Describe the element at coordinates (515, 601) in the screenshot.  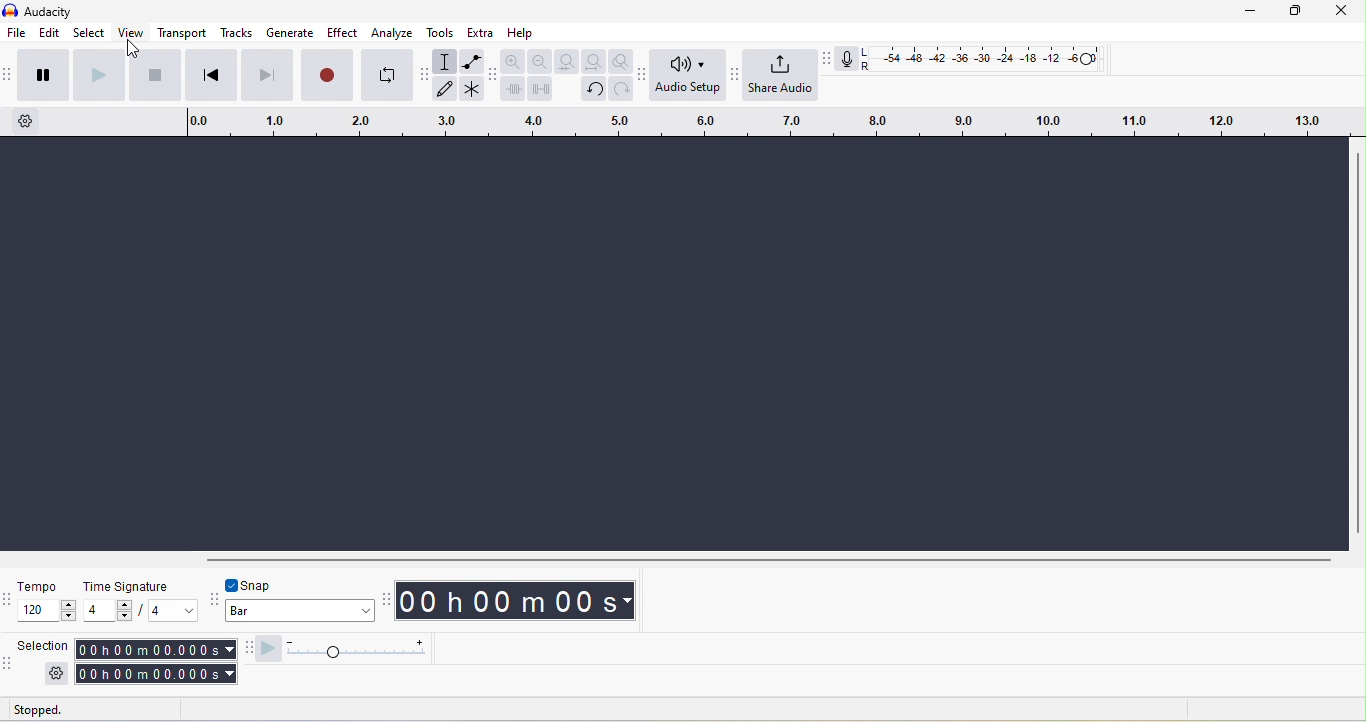
I see `timestamp` at that location.